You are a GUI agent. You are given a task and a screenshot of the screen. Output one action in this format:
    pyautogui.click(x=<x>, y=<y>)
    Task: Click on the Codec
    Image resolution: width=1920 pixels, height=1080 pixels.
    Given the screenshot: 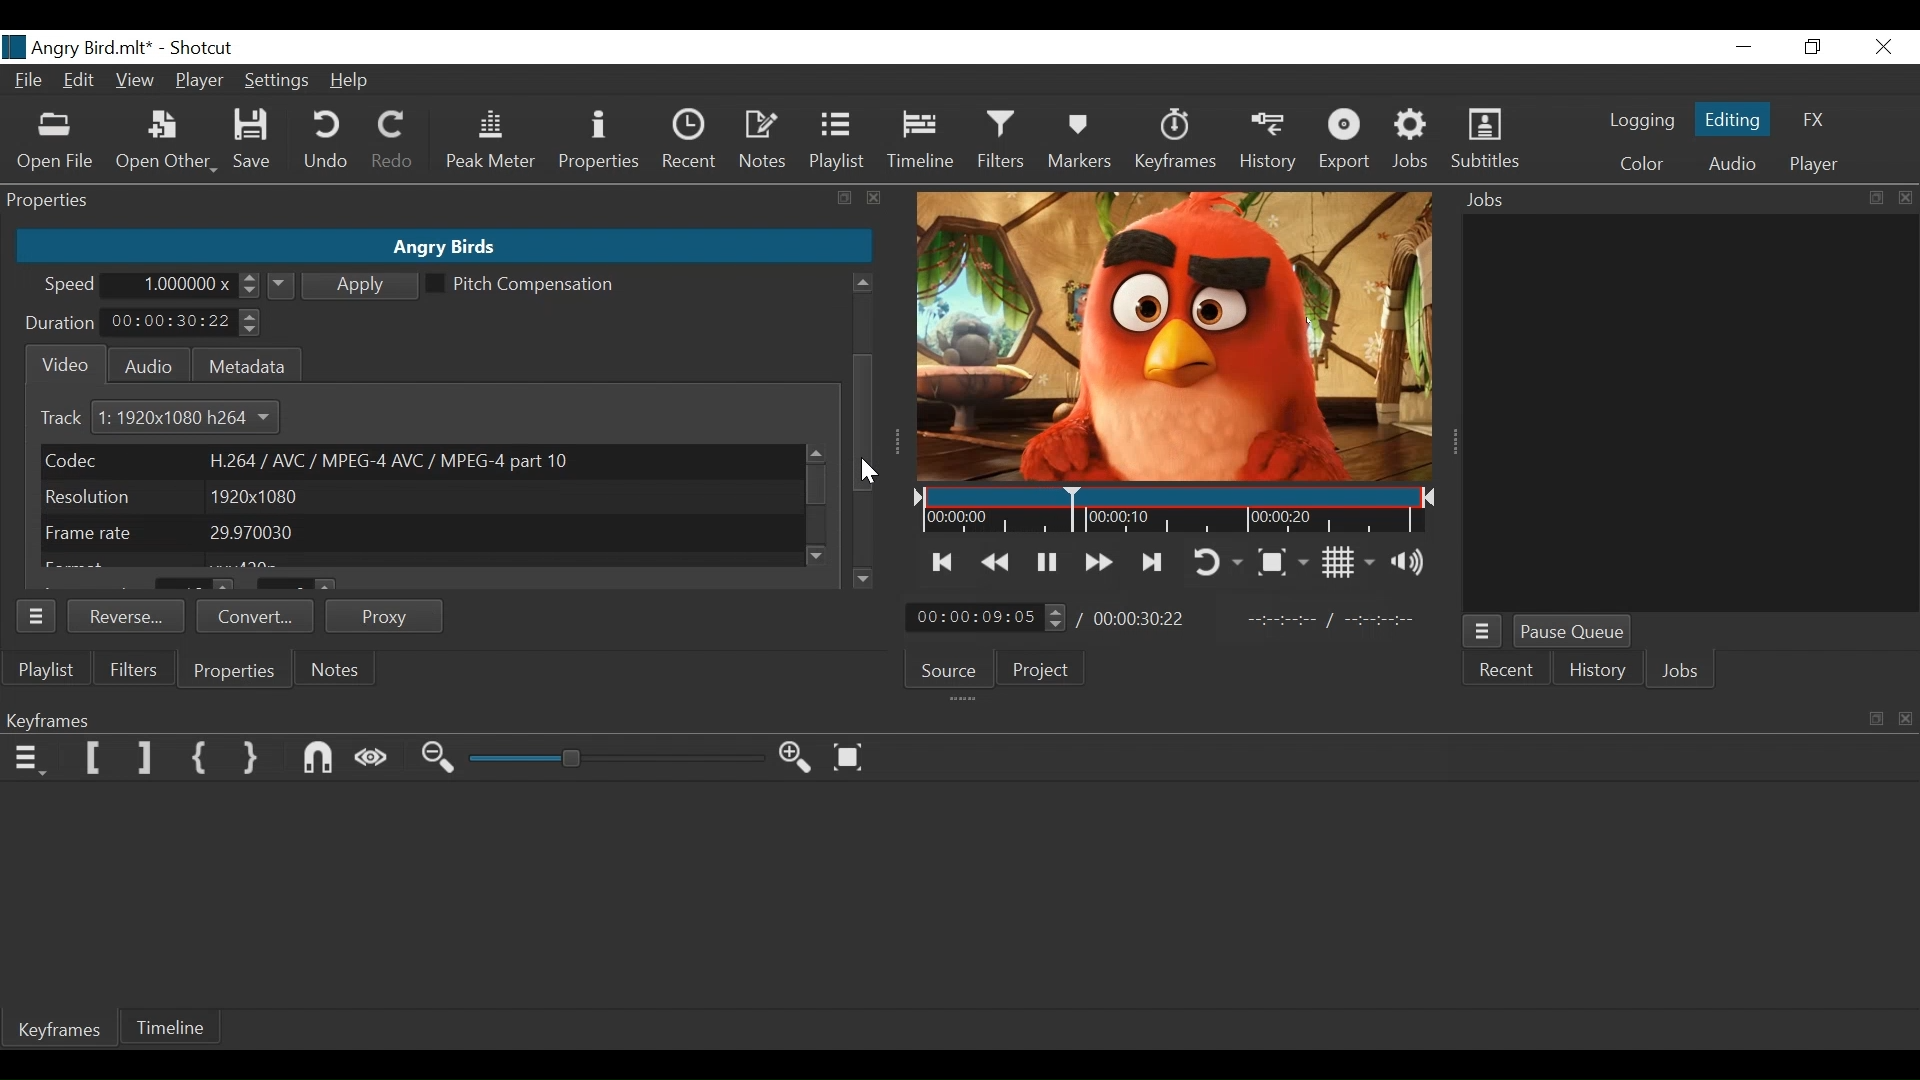 What is the action you would take?
    pyautogui.click(x=418, y=460)
    